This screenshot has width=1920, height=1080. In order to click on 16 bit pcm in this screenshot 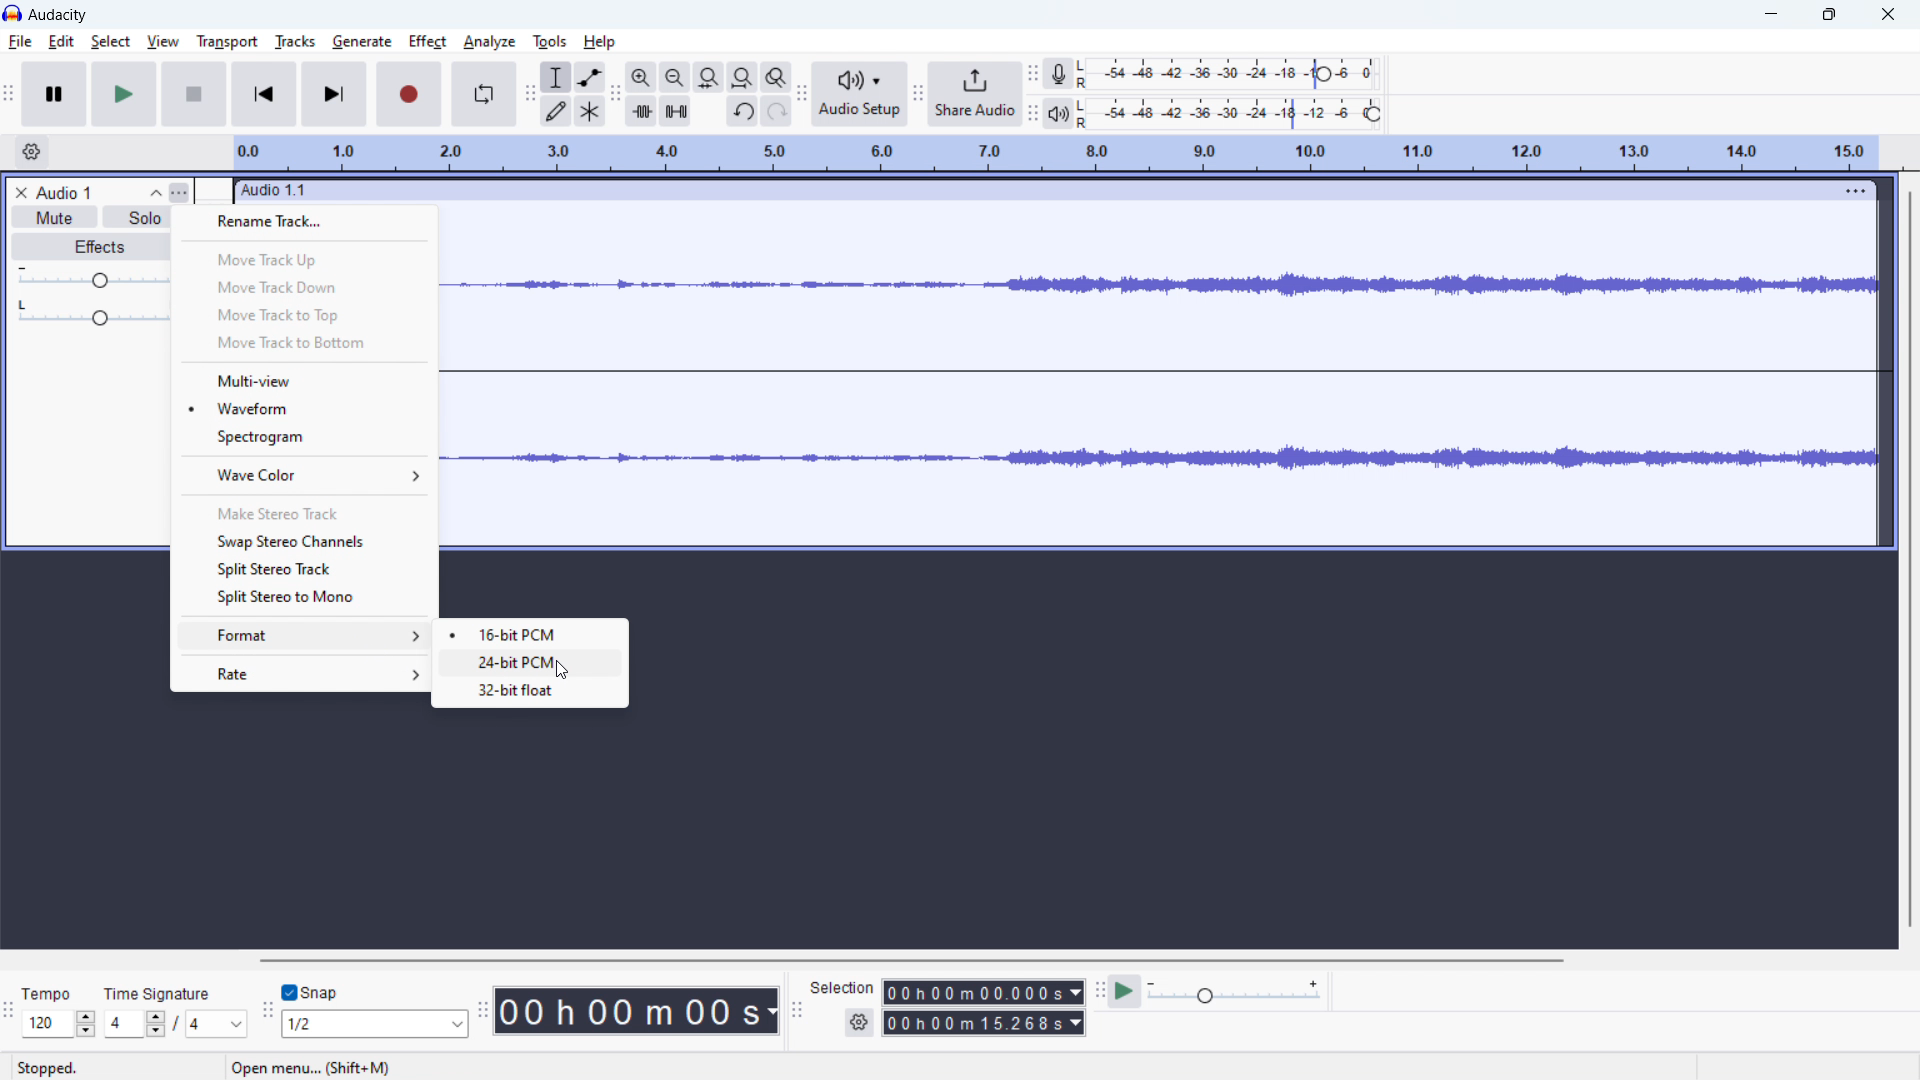, I will do `click(530, 635)`.